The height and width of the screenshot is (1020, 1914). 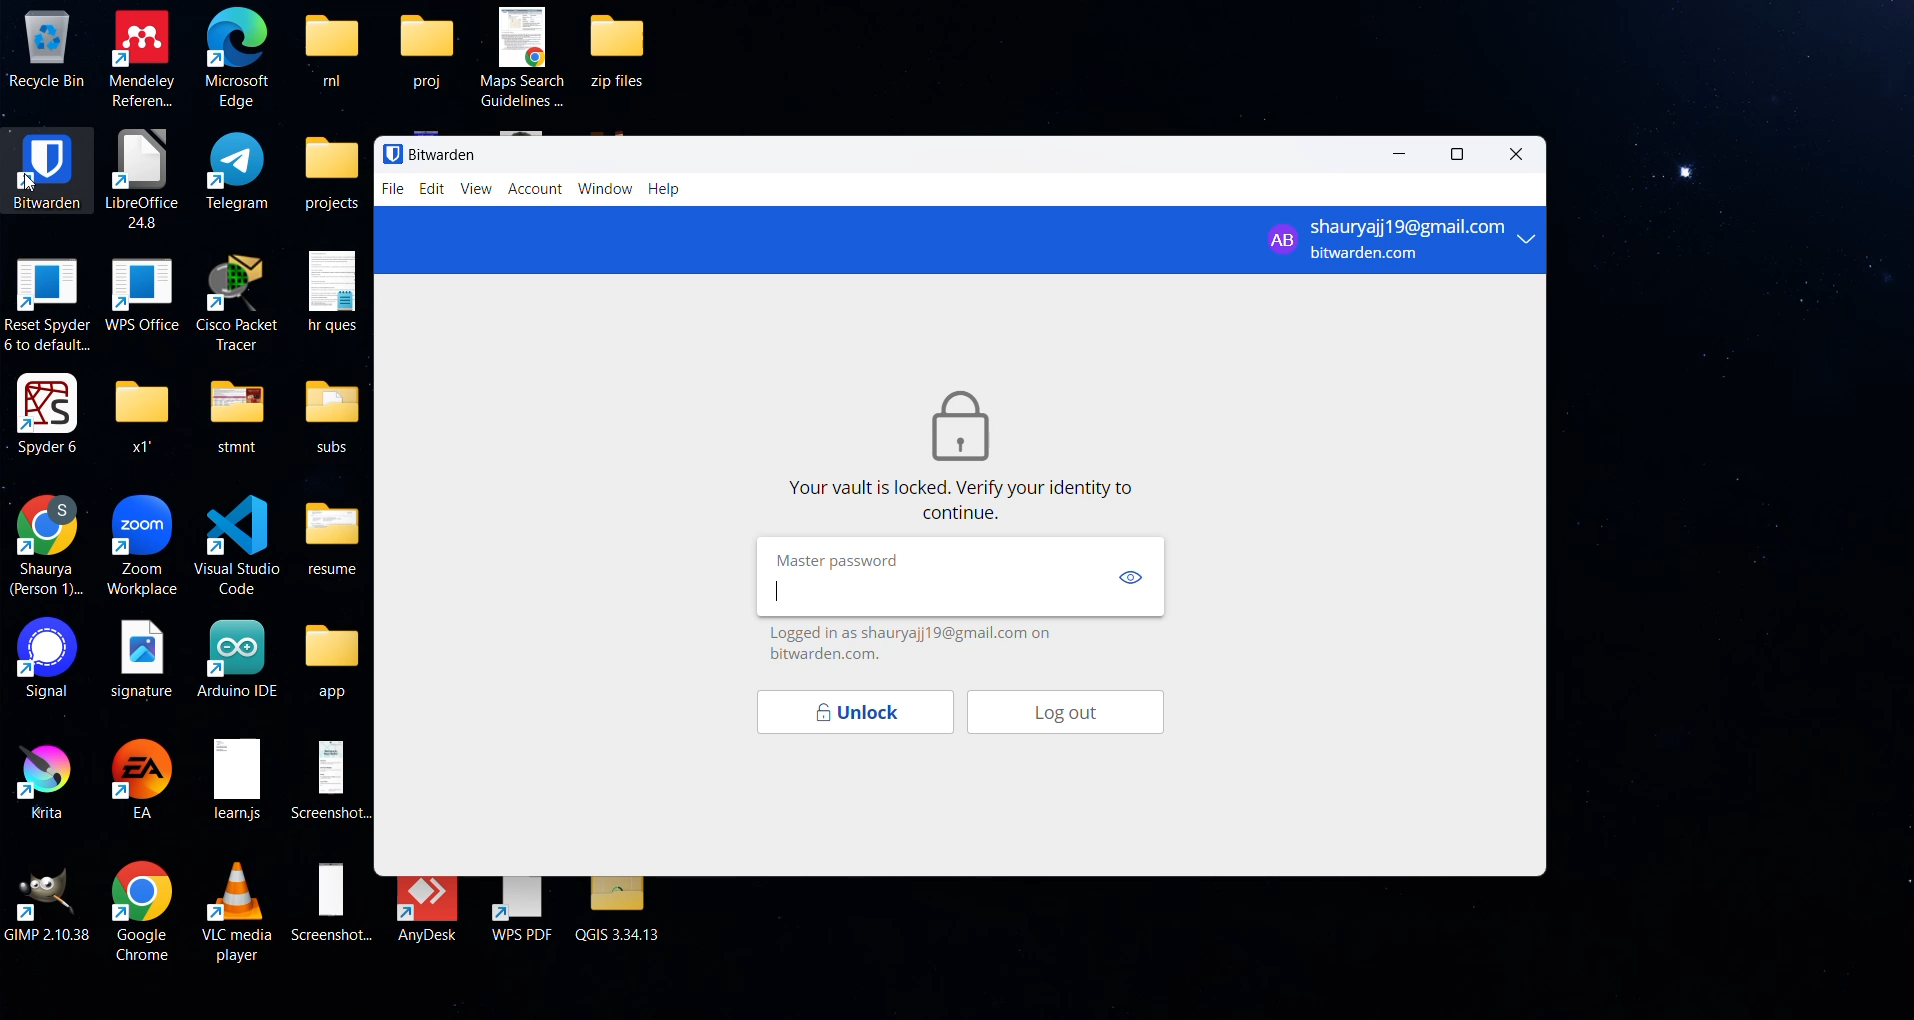 What do you see at coordinates (141, 291) in the screenshot?
I see `WPS Office` at bounding box center [141, 291].